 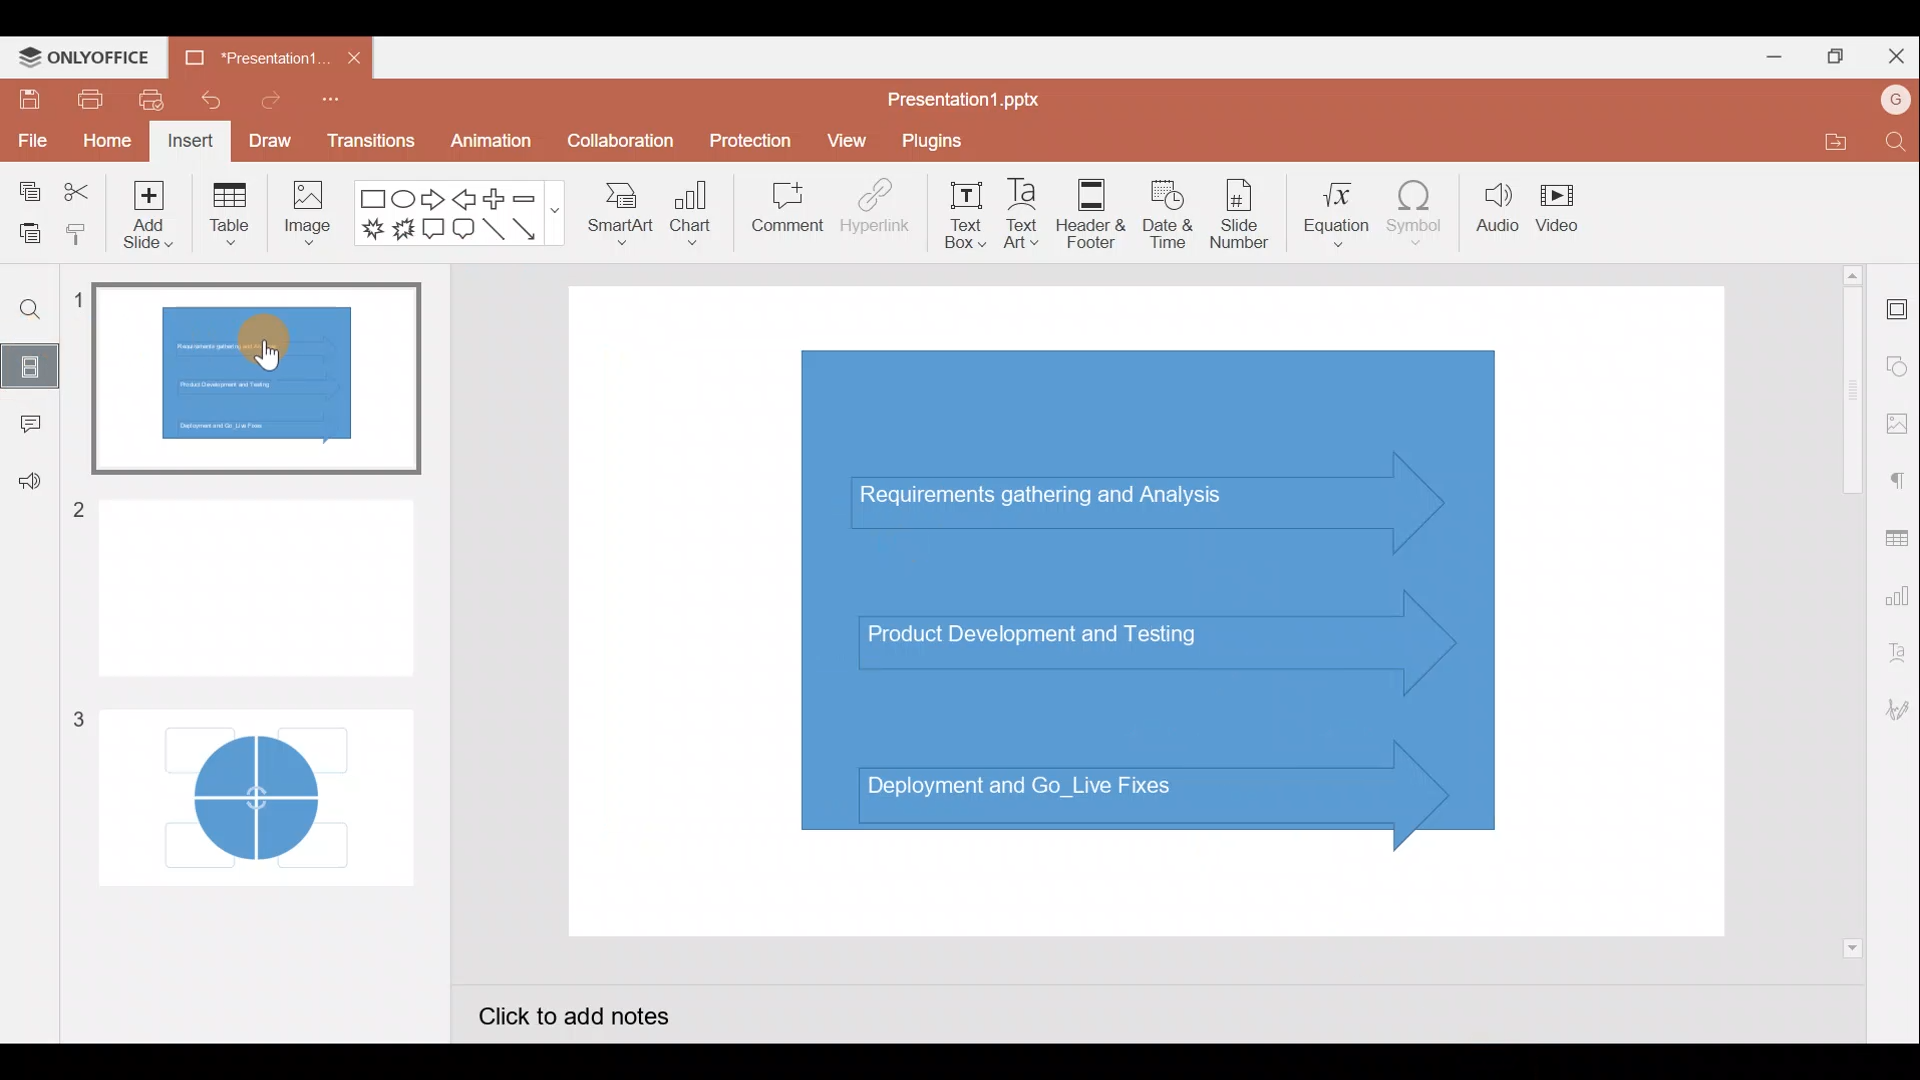 What do you see at coordinates (257, 380) in the screenshot?
I see `Slide 1` at bounding box center [257, 380].